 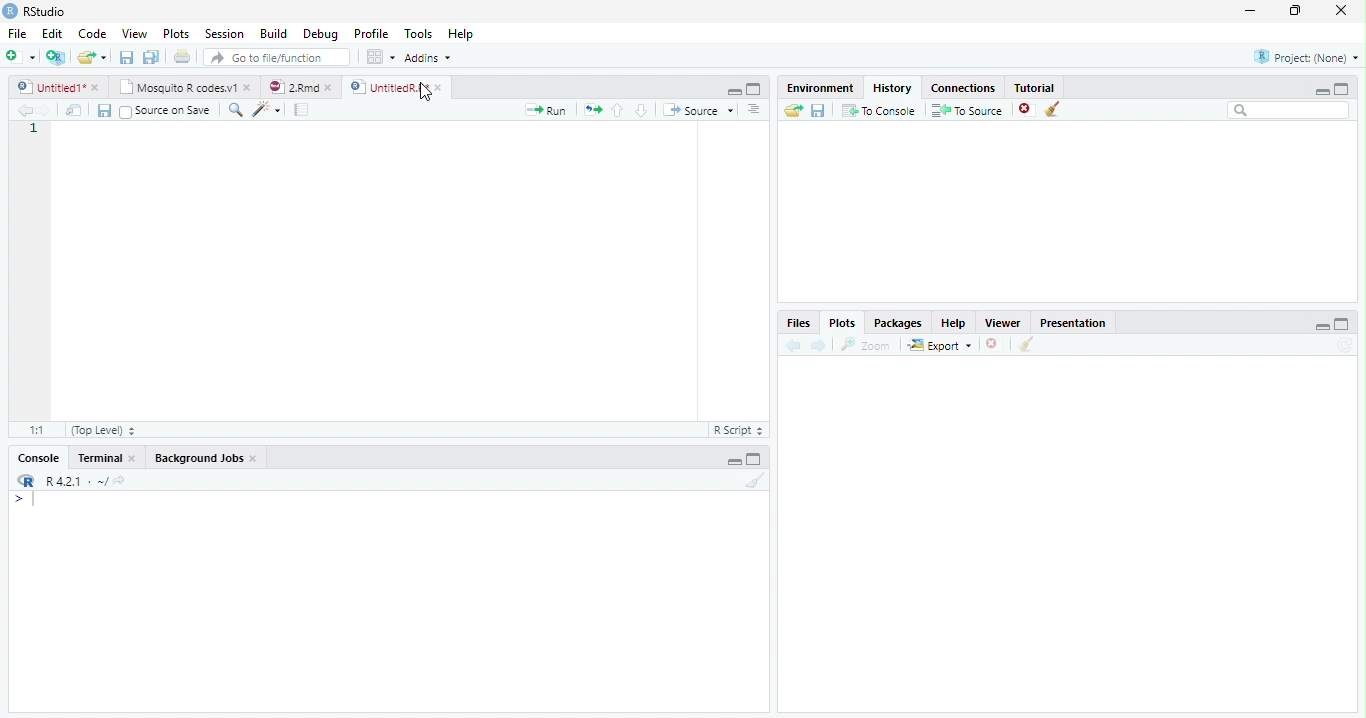 I want to click on Back , so click(x=26, y=111).